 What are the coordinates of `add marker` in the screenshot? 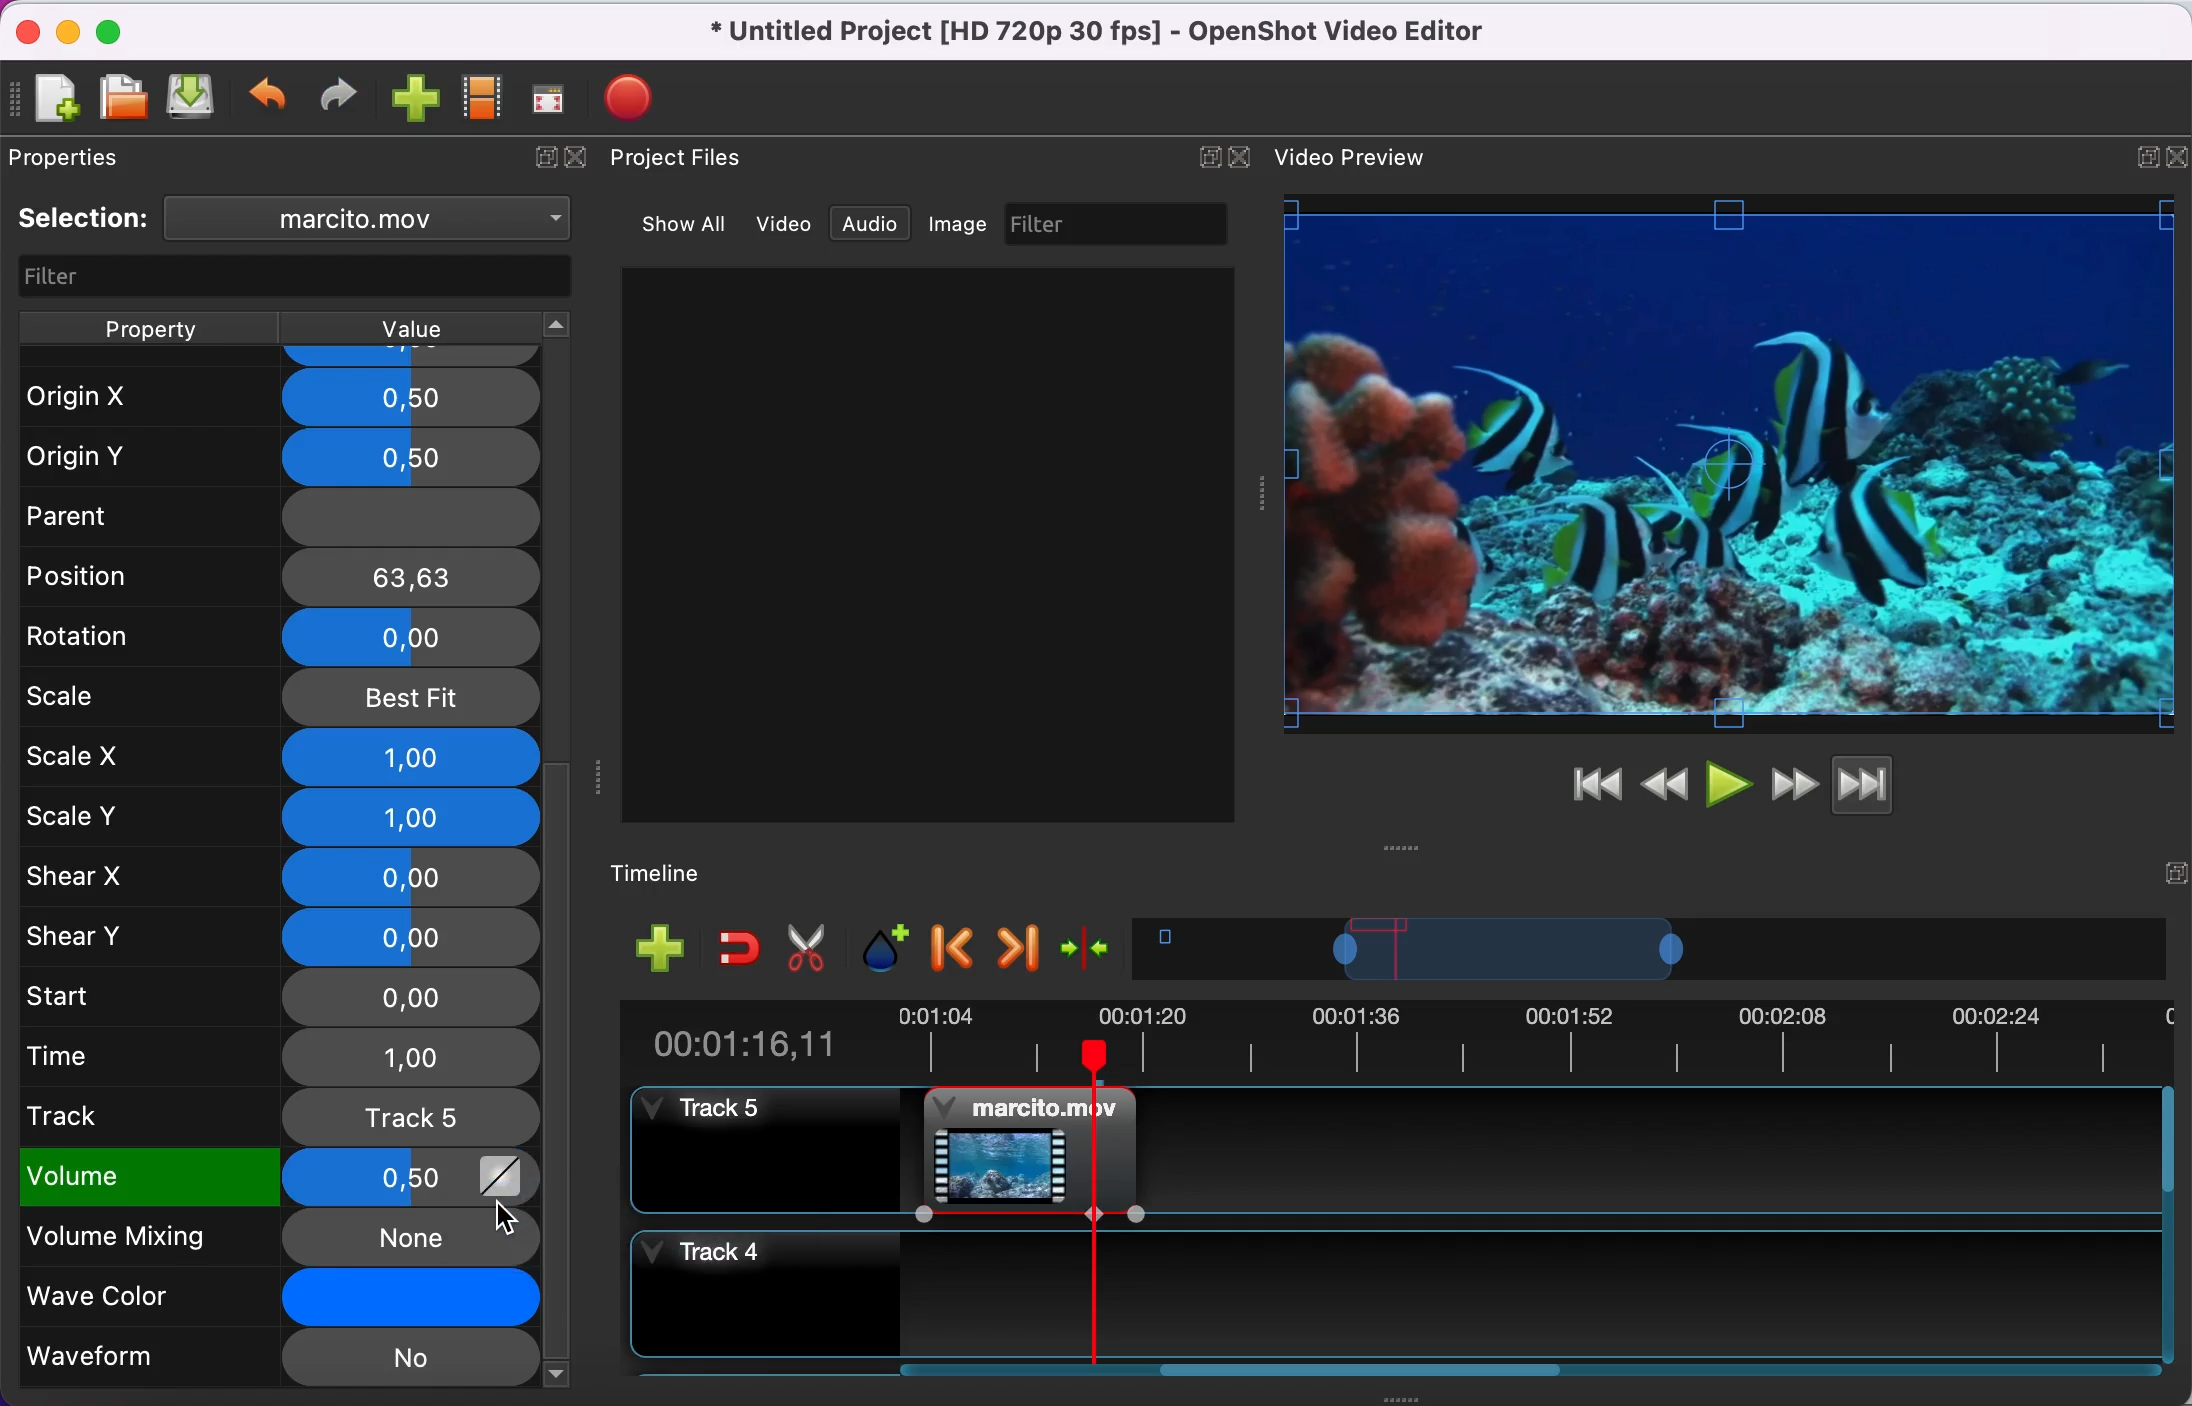 It's located at (886, 948).